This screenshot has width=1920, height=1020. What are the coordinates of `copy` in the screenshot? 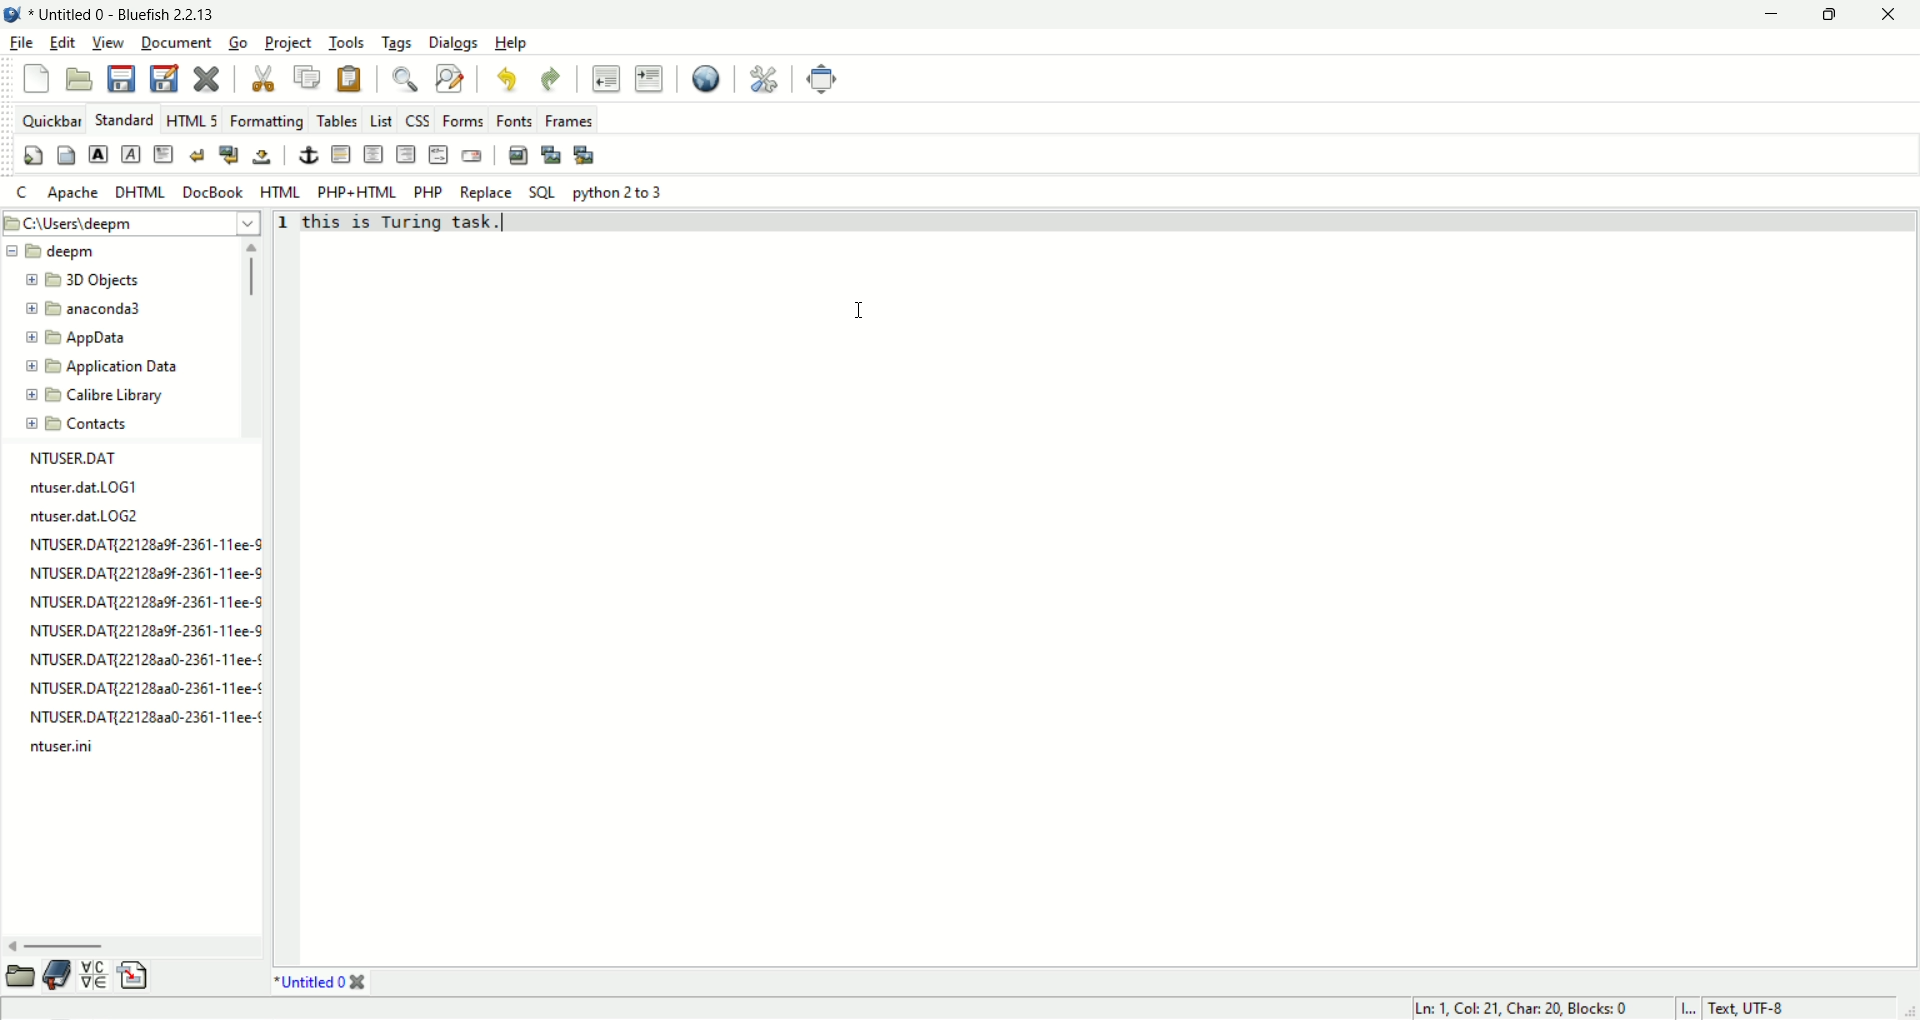 It's located at (307, 78).